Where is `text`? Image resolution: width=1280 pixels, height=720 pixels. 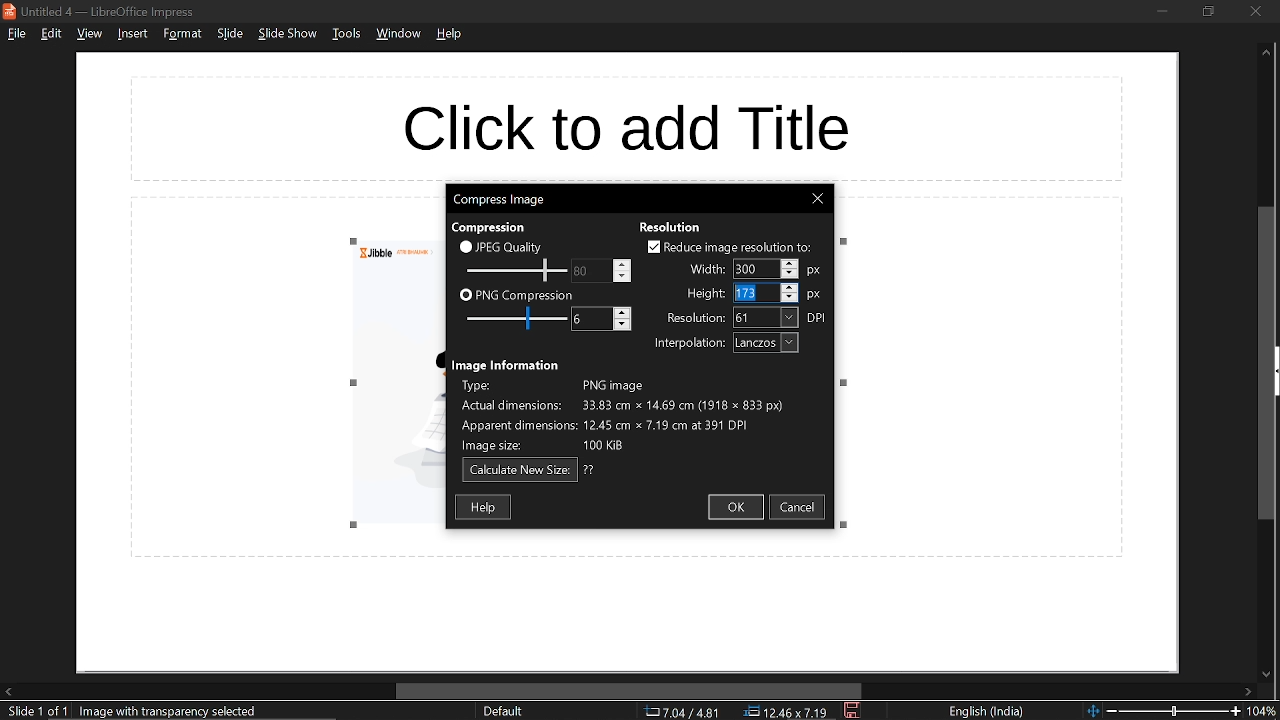
text is located at coordinates (590, 470).